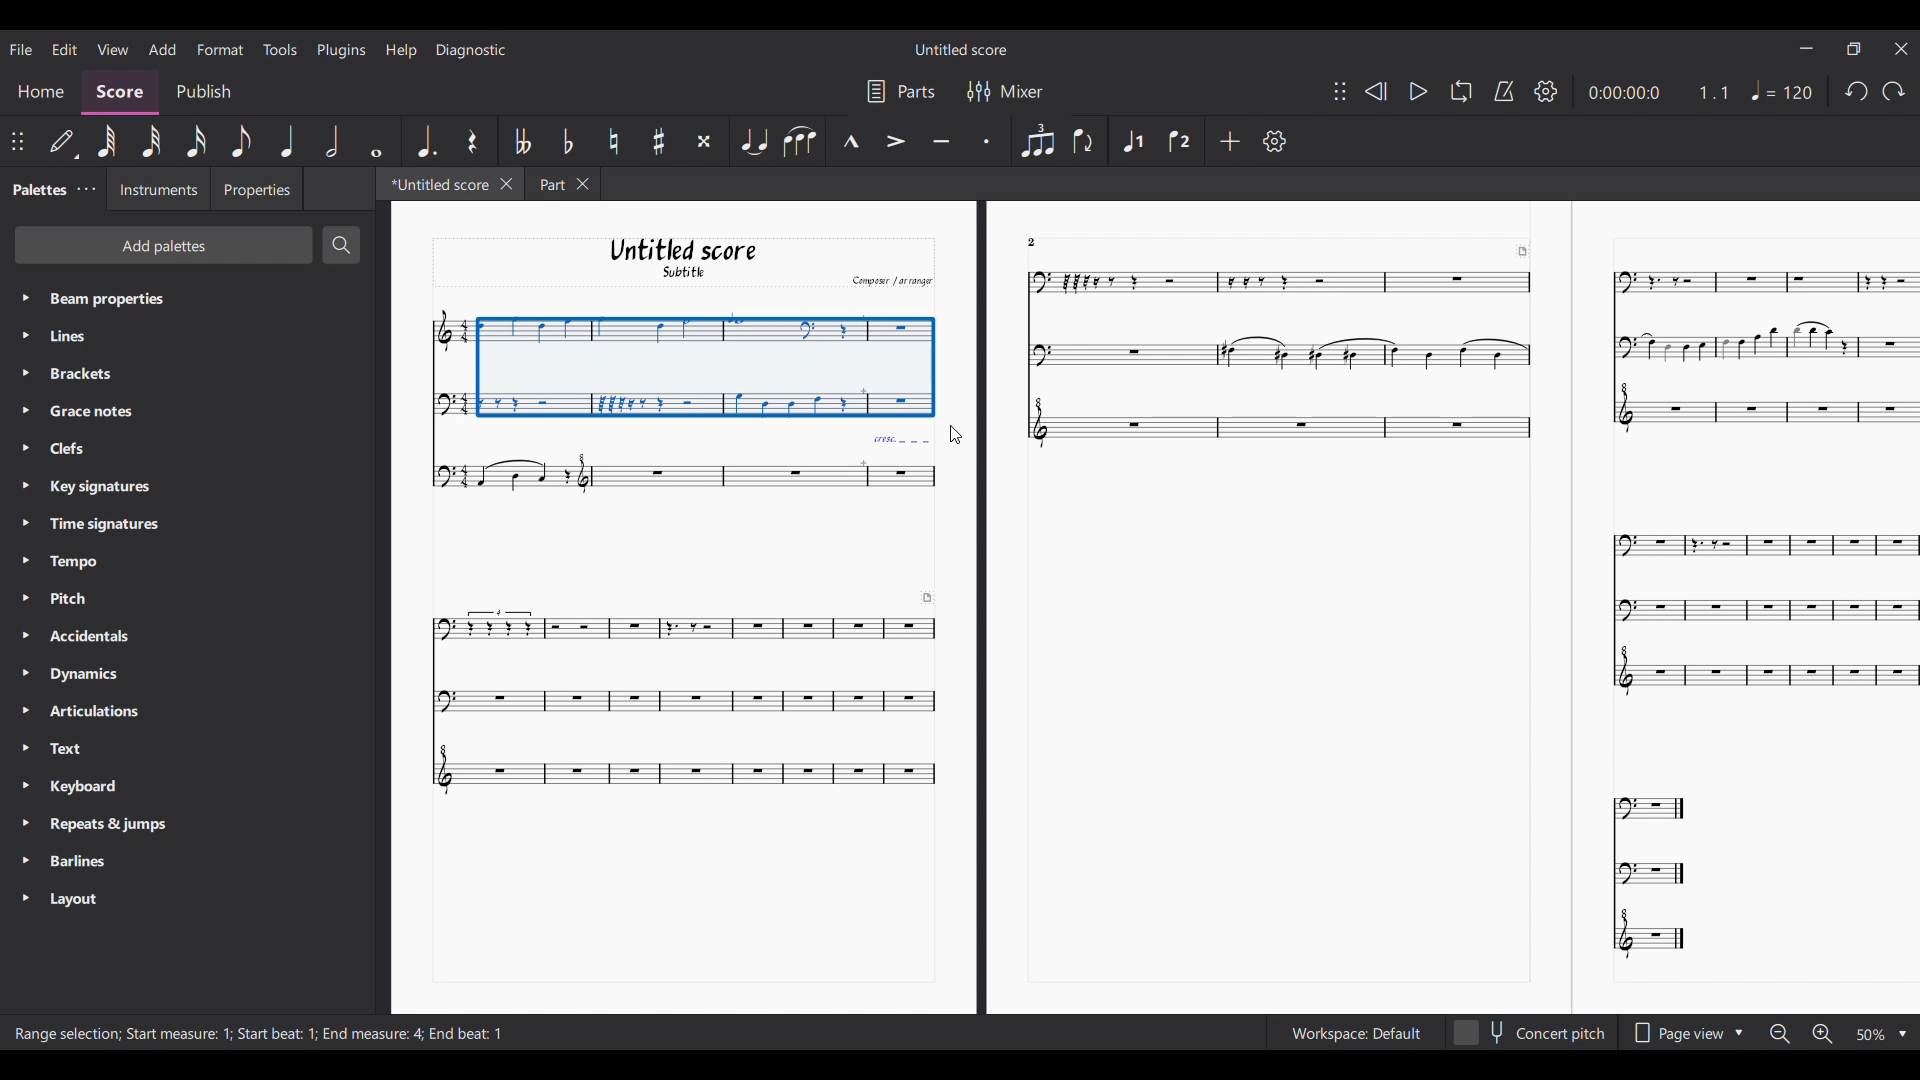 This screenshot has width=1920, height=1080. I want to click on Toggle sharp, so click(659, 141).